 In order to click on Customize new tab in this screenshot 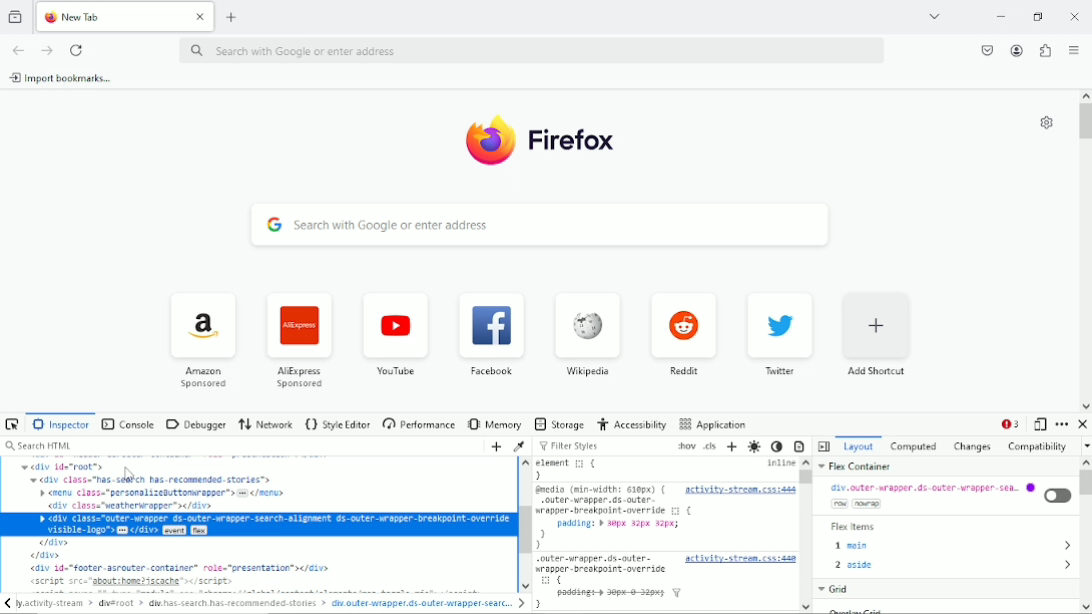, I will do `click(1044, 123)`.